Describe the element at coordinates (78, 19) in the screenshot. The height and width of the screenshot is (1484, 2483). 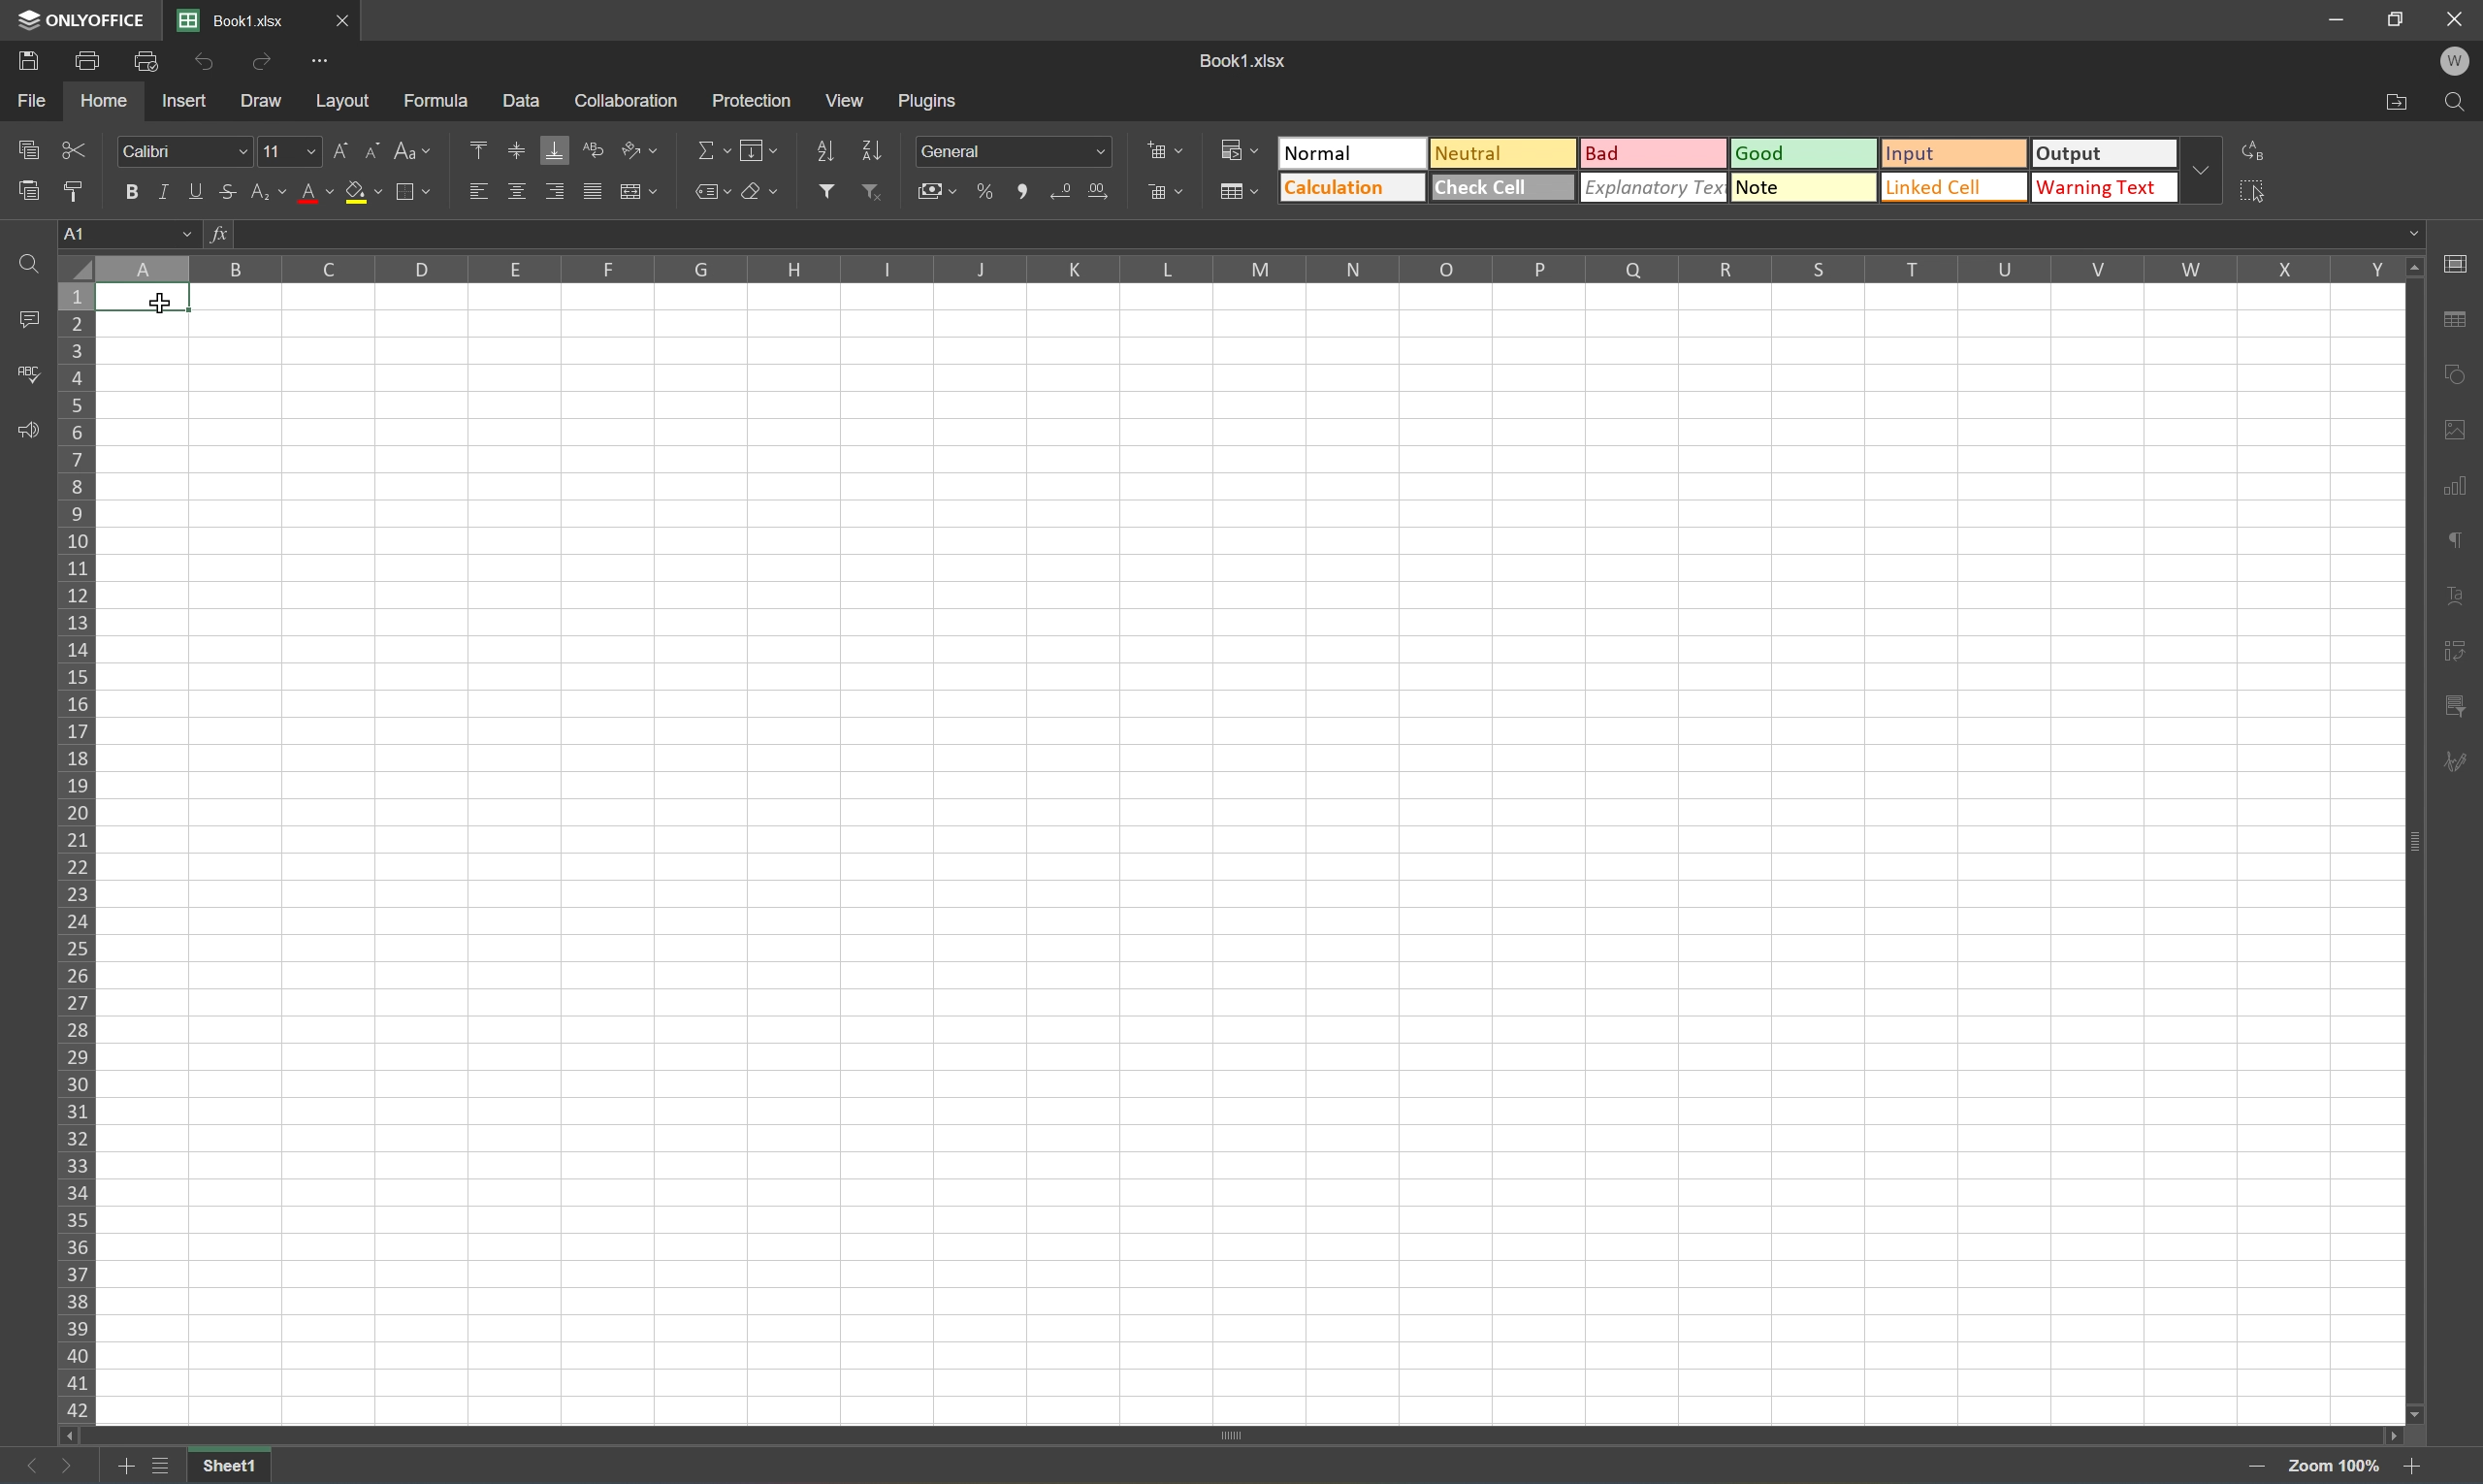
I see `ONLYOFFICE` at that location.